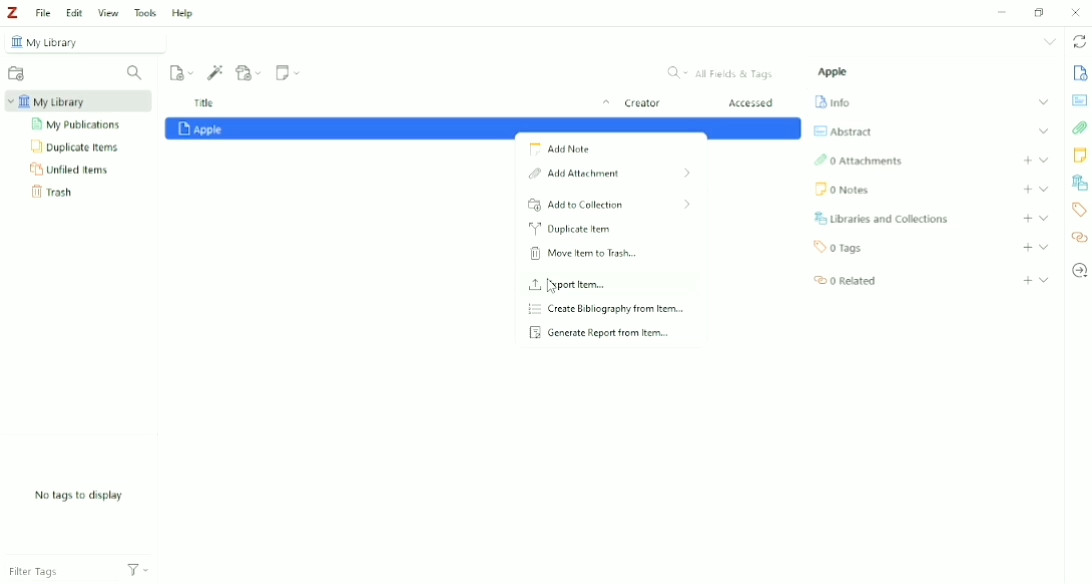 The width and height of the screenshot is (1092, 584). I want to click on Add Attachment, so click(249, 72).